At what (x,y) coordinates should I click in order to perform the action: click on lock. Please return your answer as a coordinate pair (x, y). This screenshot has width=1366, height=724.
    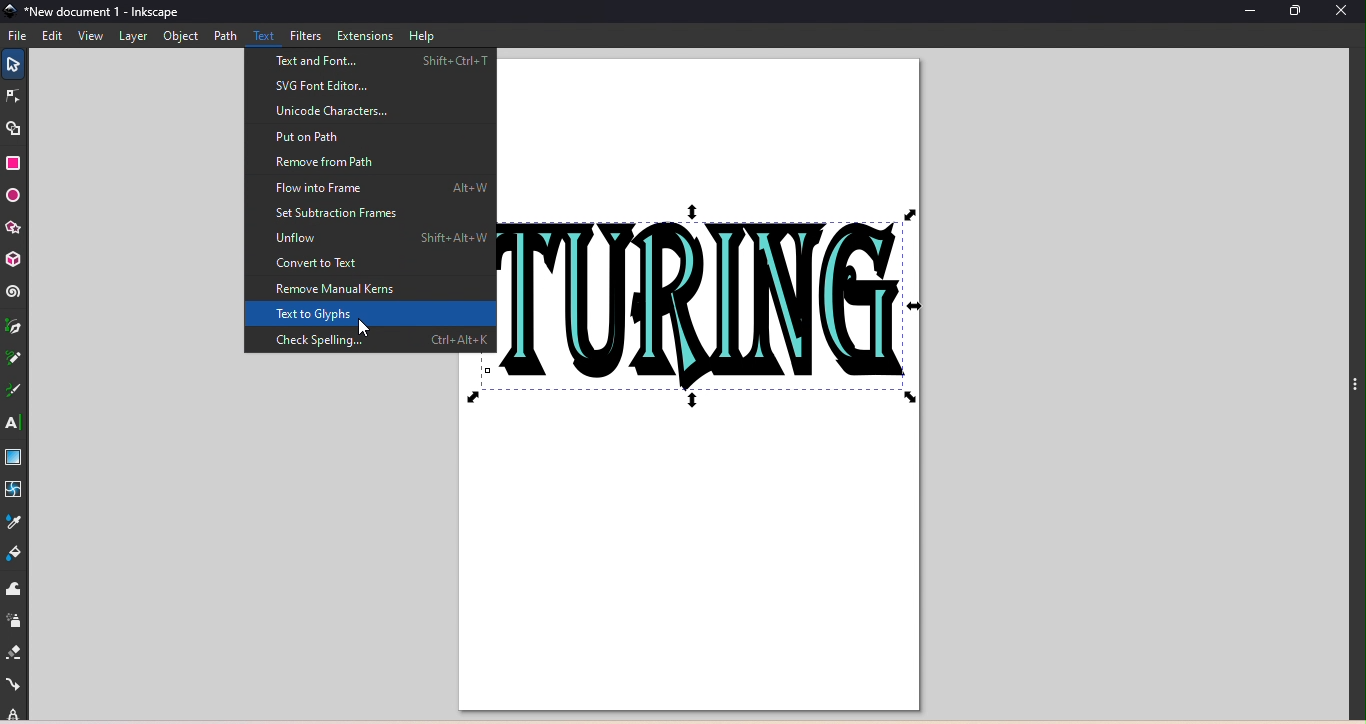
    Looking at the image, I should click on (15, 713).